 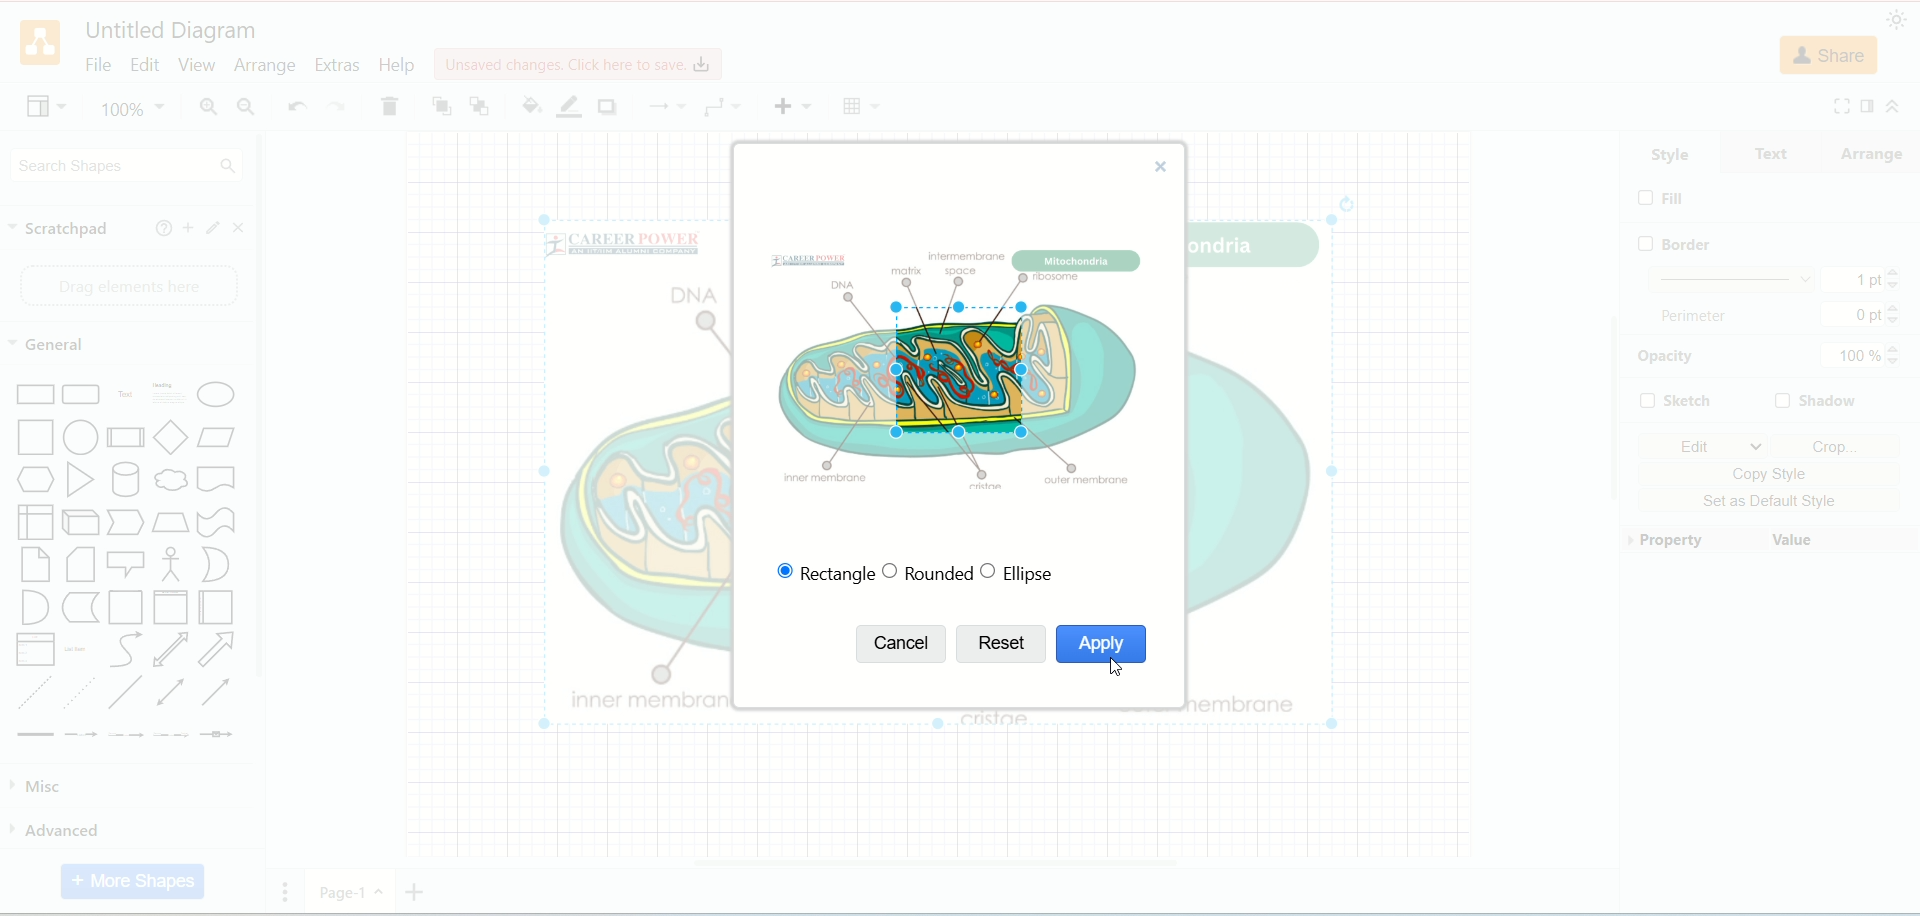 What do you see at coordinates (1671, 152) in the screenshot?
I see `style` at bounding box center [1671, 152].